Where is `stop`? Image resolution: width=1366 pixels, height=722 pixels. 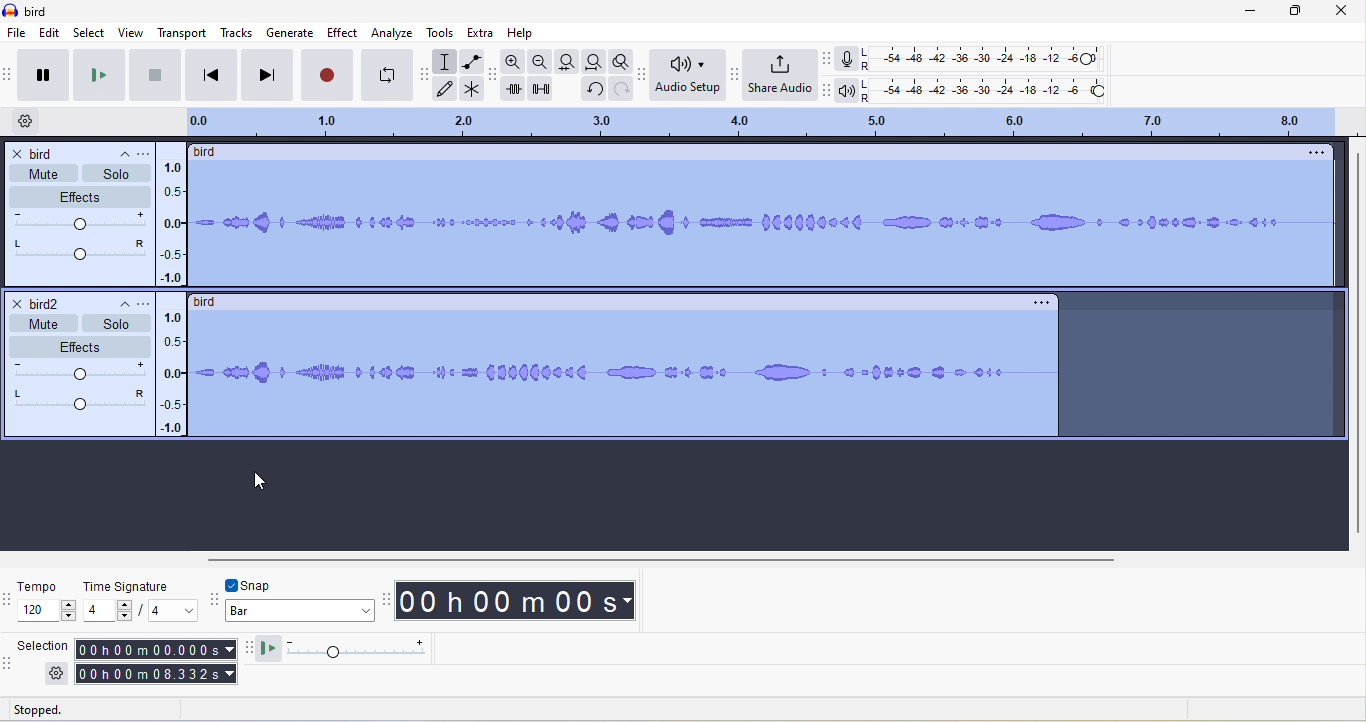
stop is located at coordinates (155, 74).